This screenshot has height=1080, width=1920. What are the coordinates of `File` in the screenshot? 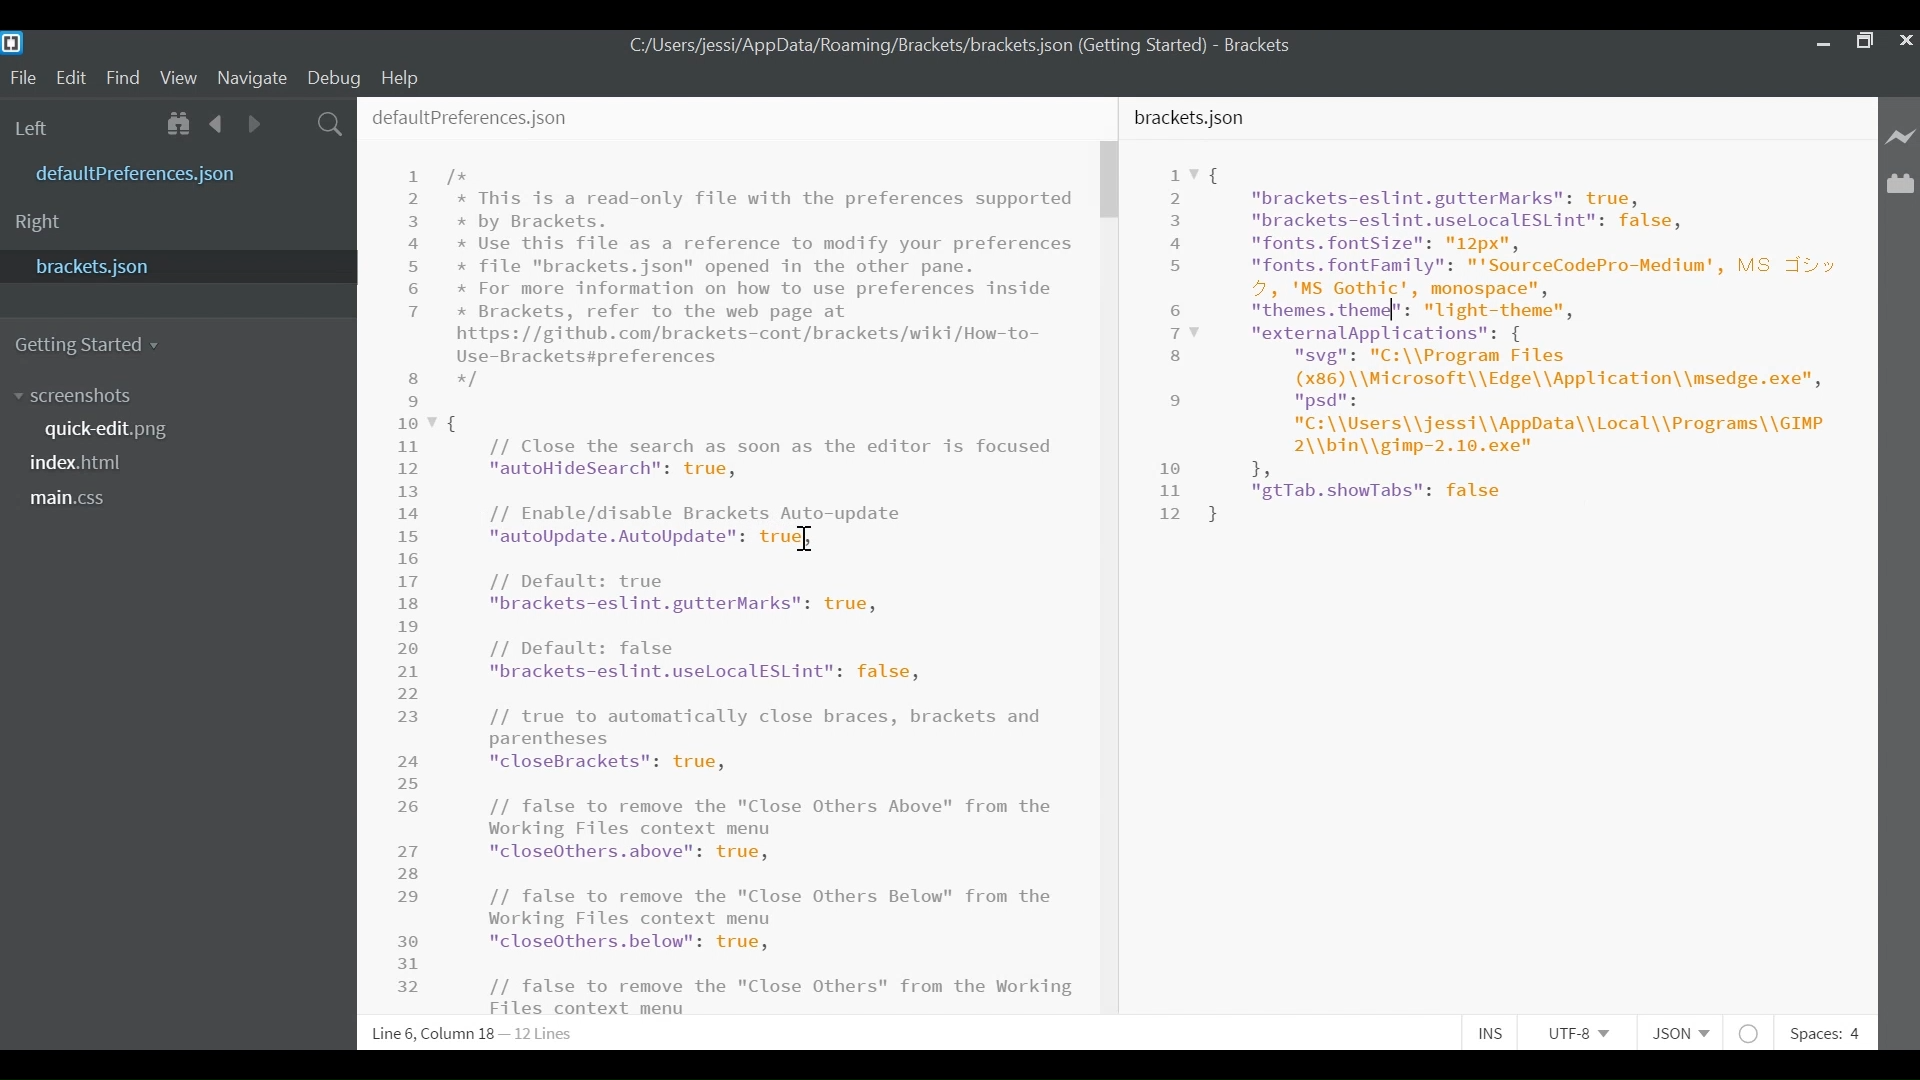 It's located at (22, 76).